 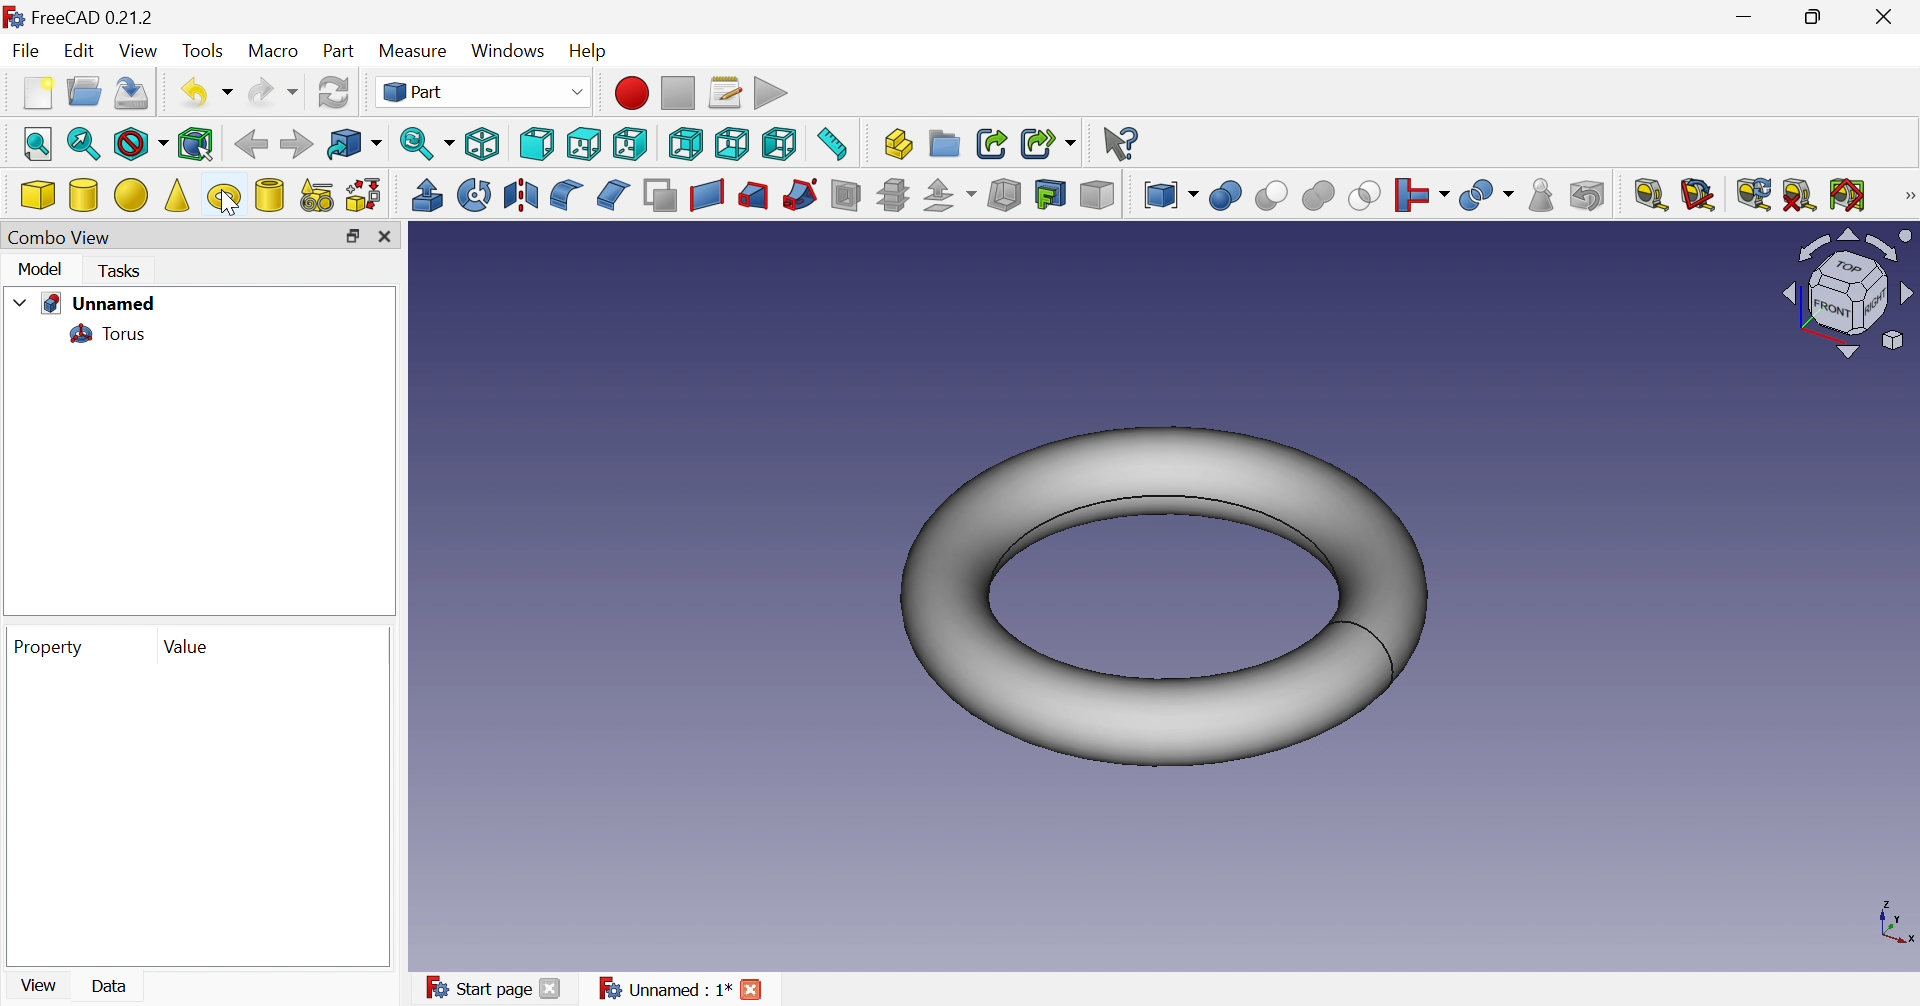 What do you see at coordinates (139, 50) in the screenshot?
I see `View` at bounding box center [139, 50].